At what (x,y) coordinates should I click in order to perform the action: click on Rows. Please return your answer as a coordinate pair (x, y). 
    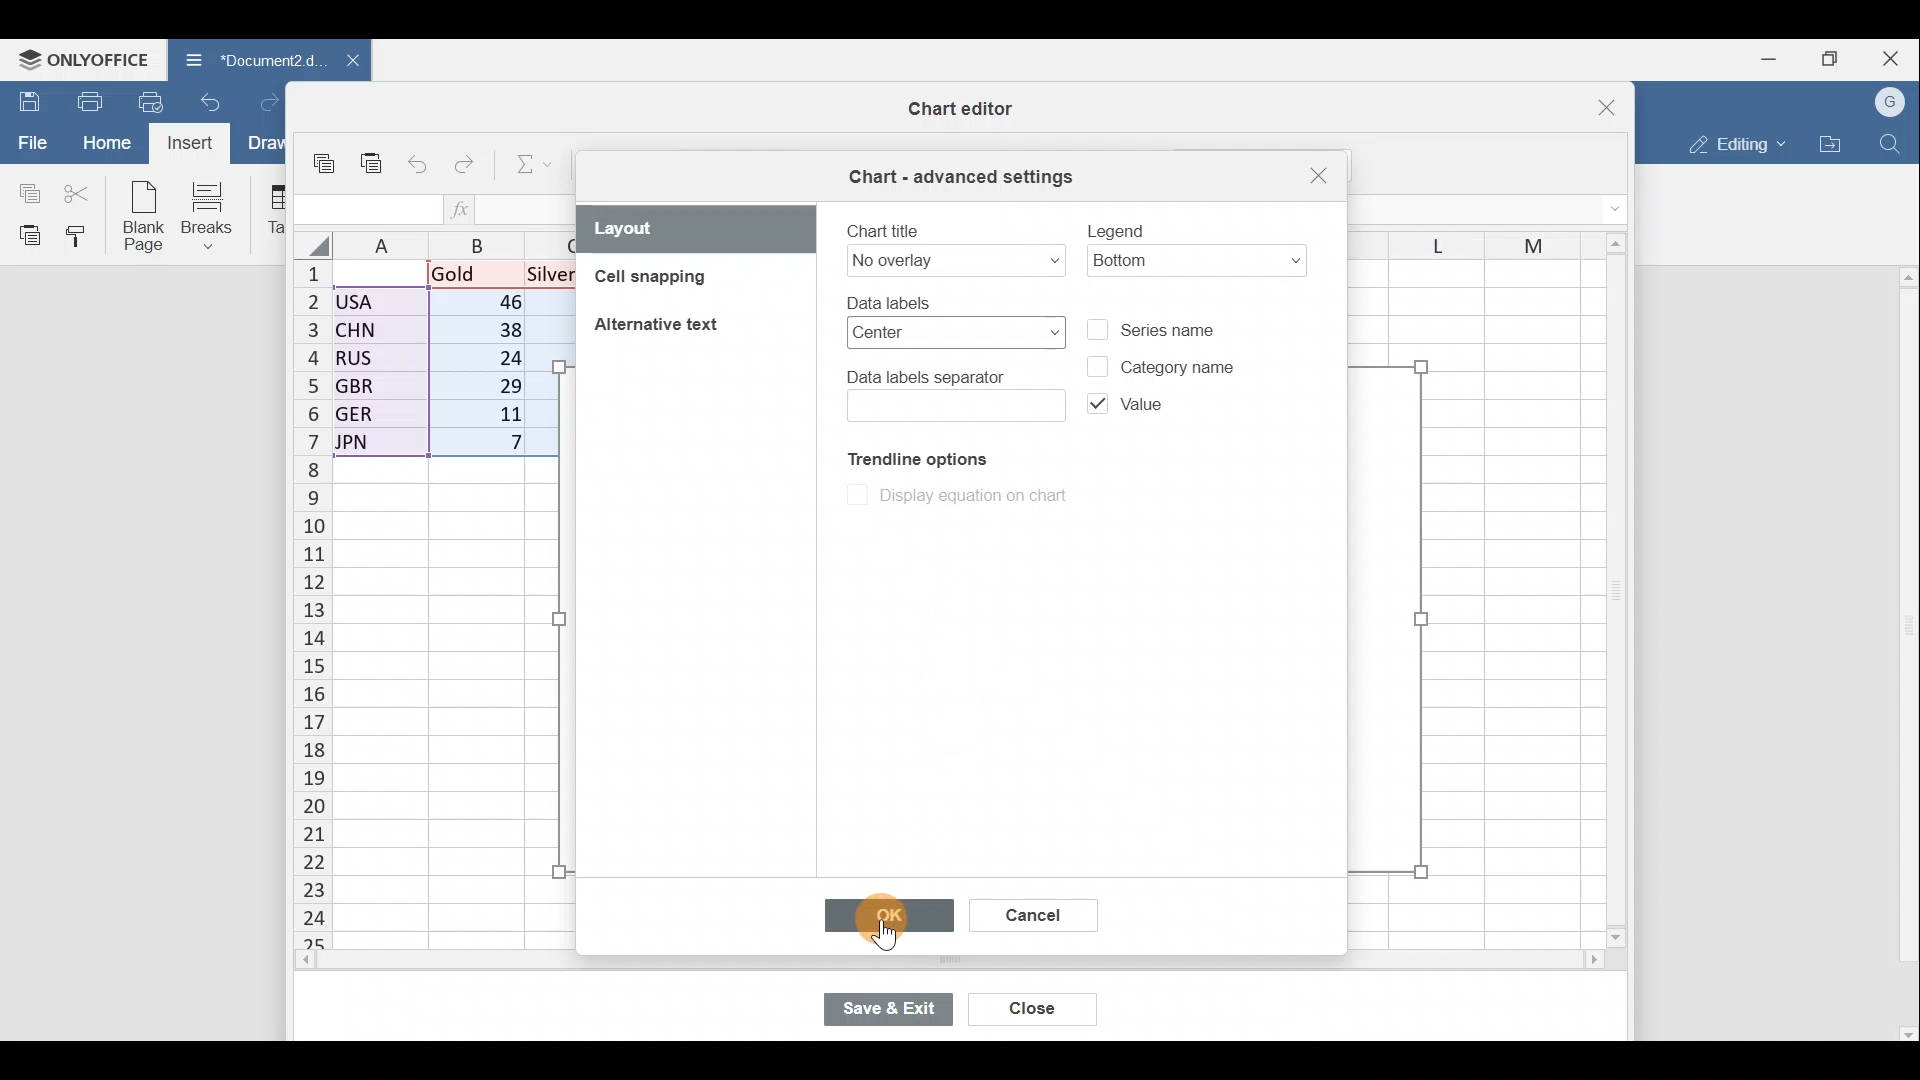
    Looking at the image, I should click on (313, 592).